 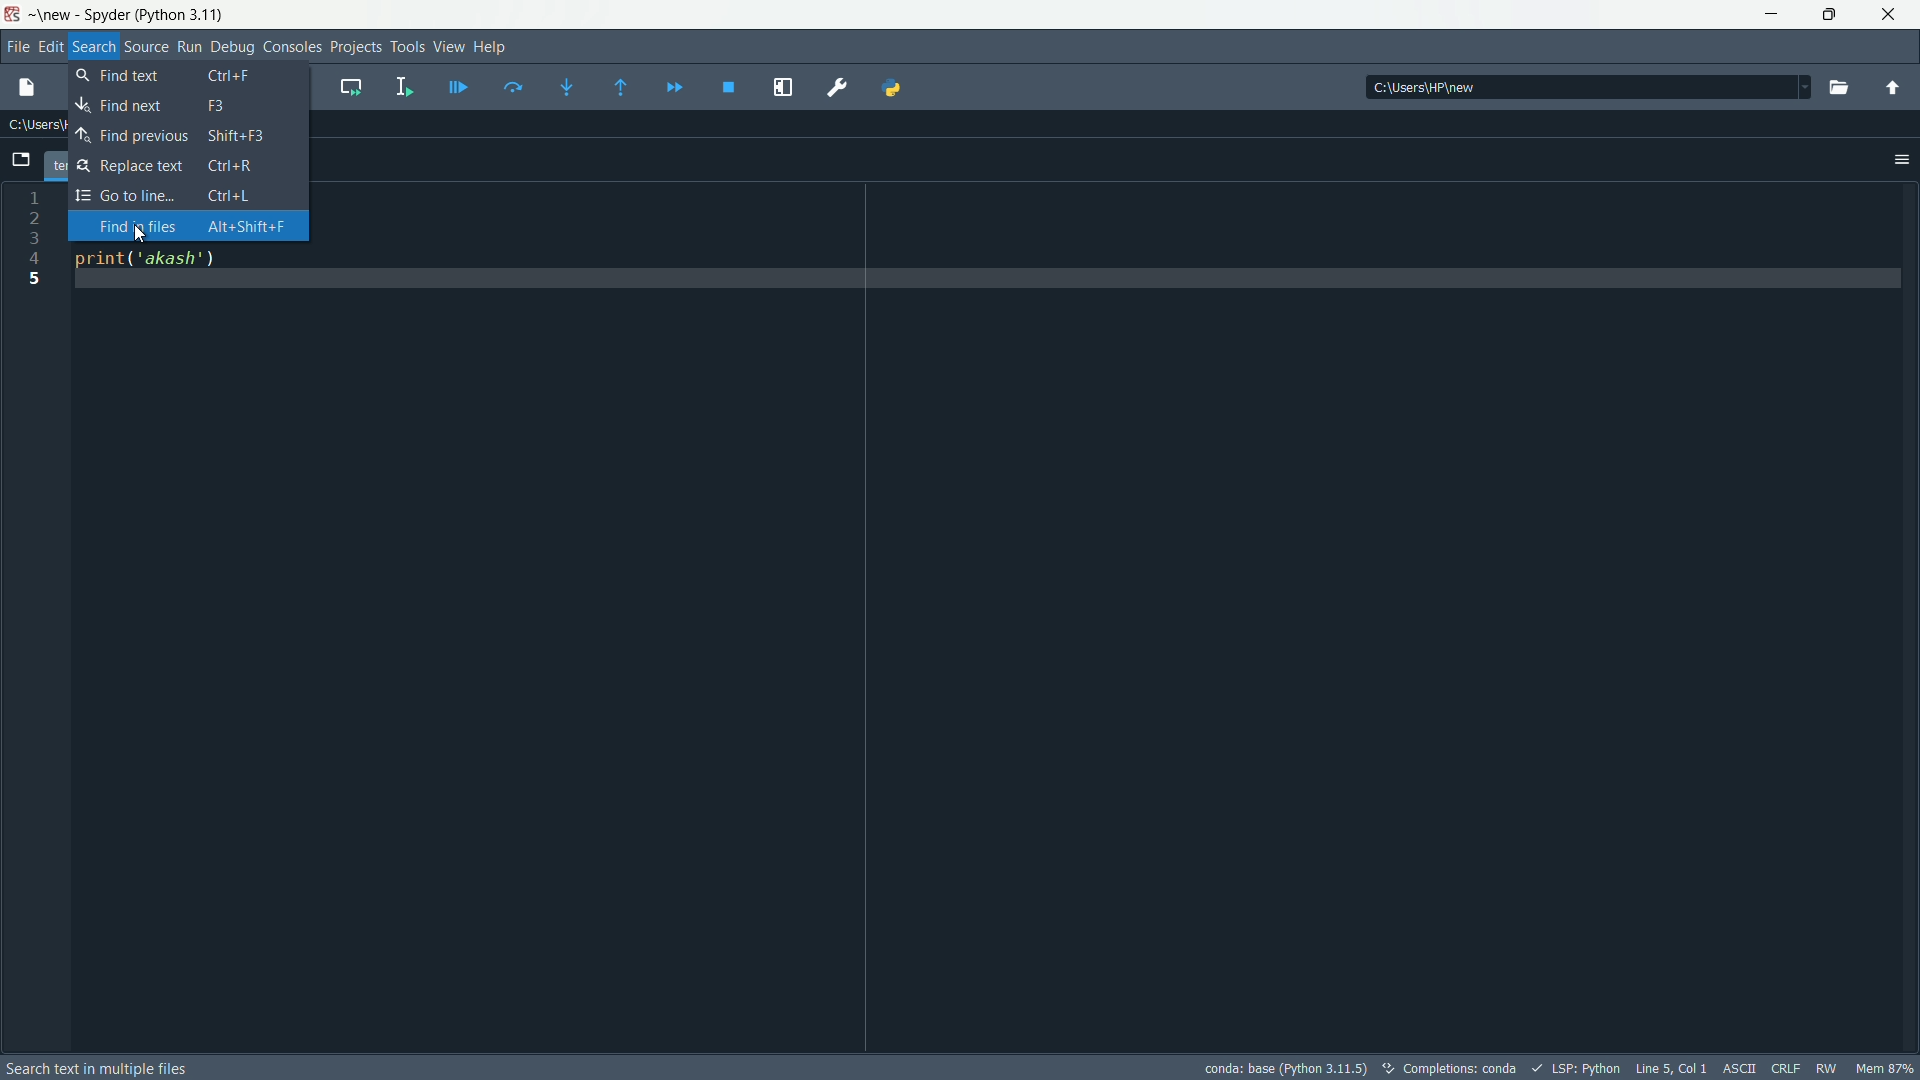 I want to click on rstore, so click(x=1835, y=15).